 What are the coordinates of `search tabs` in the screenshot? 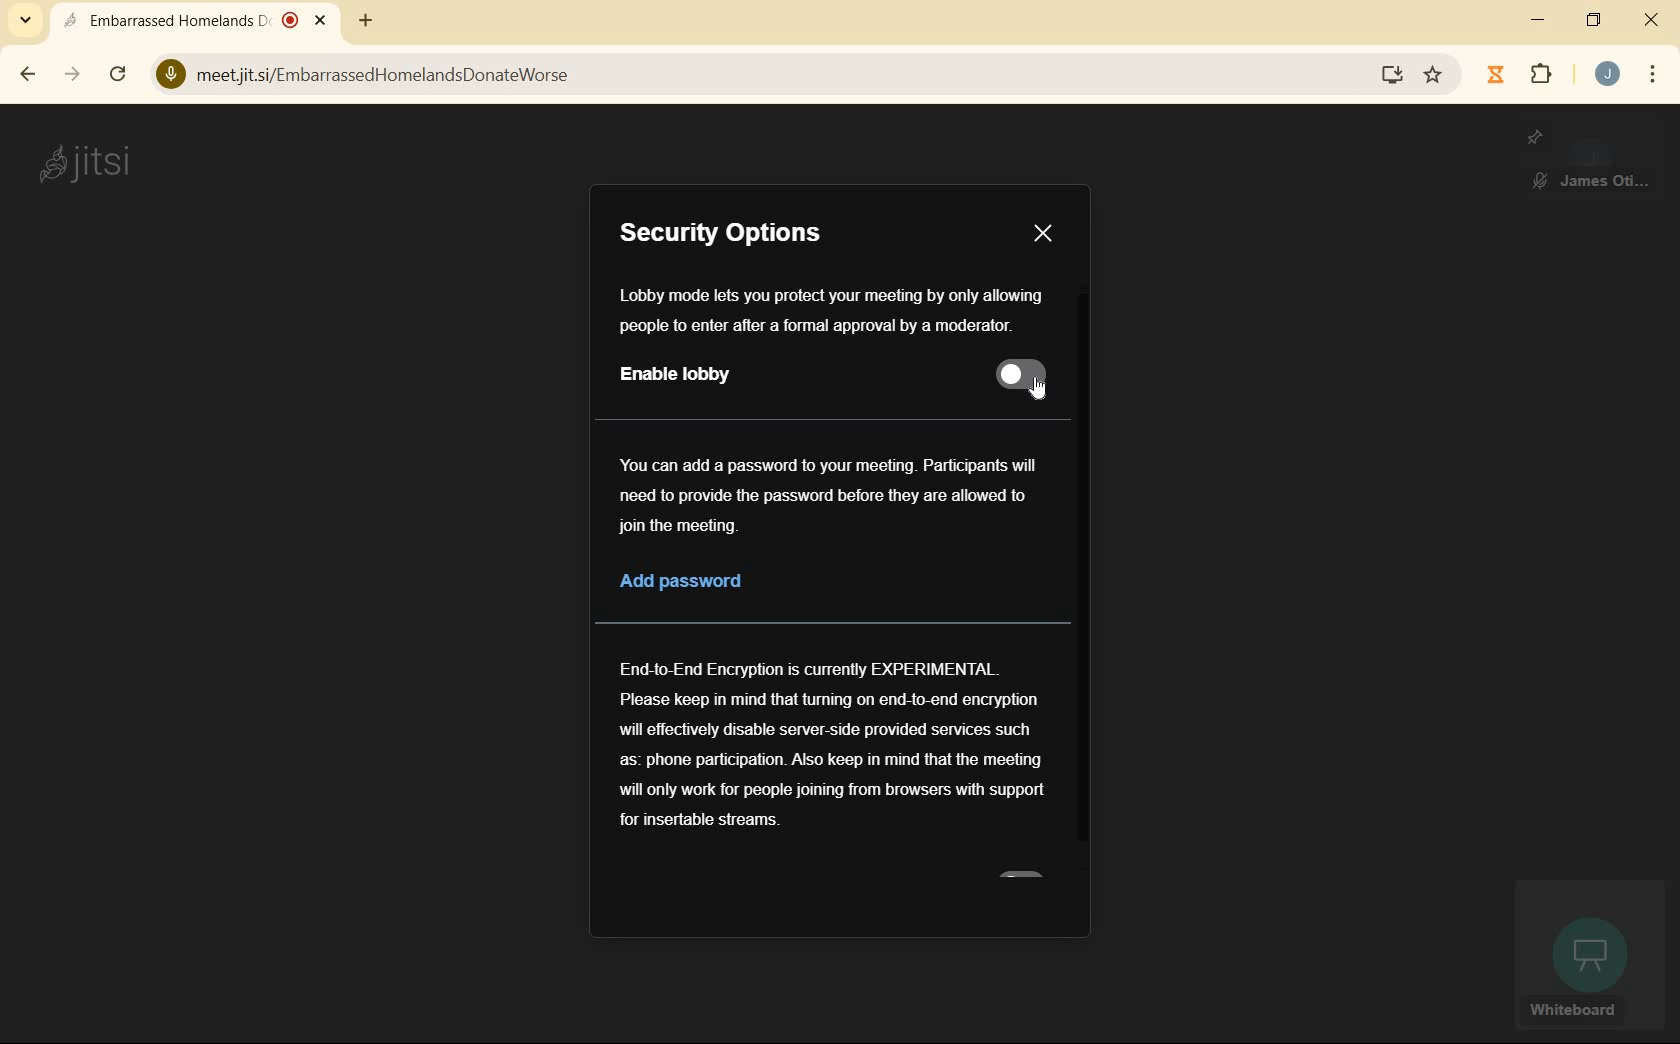 It's located at (25, 20).